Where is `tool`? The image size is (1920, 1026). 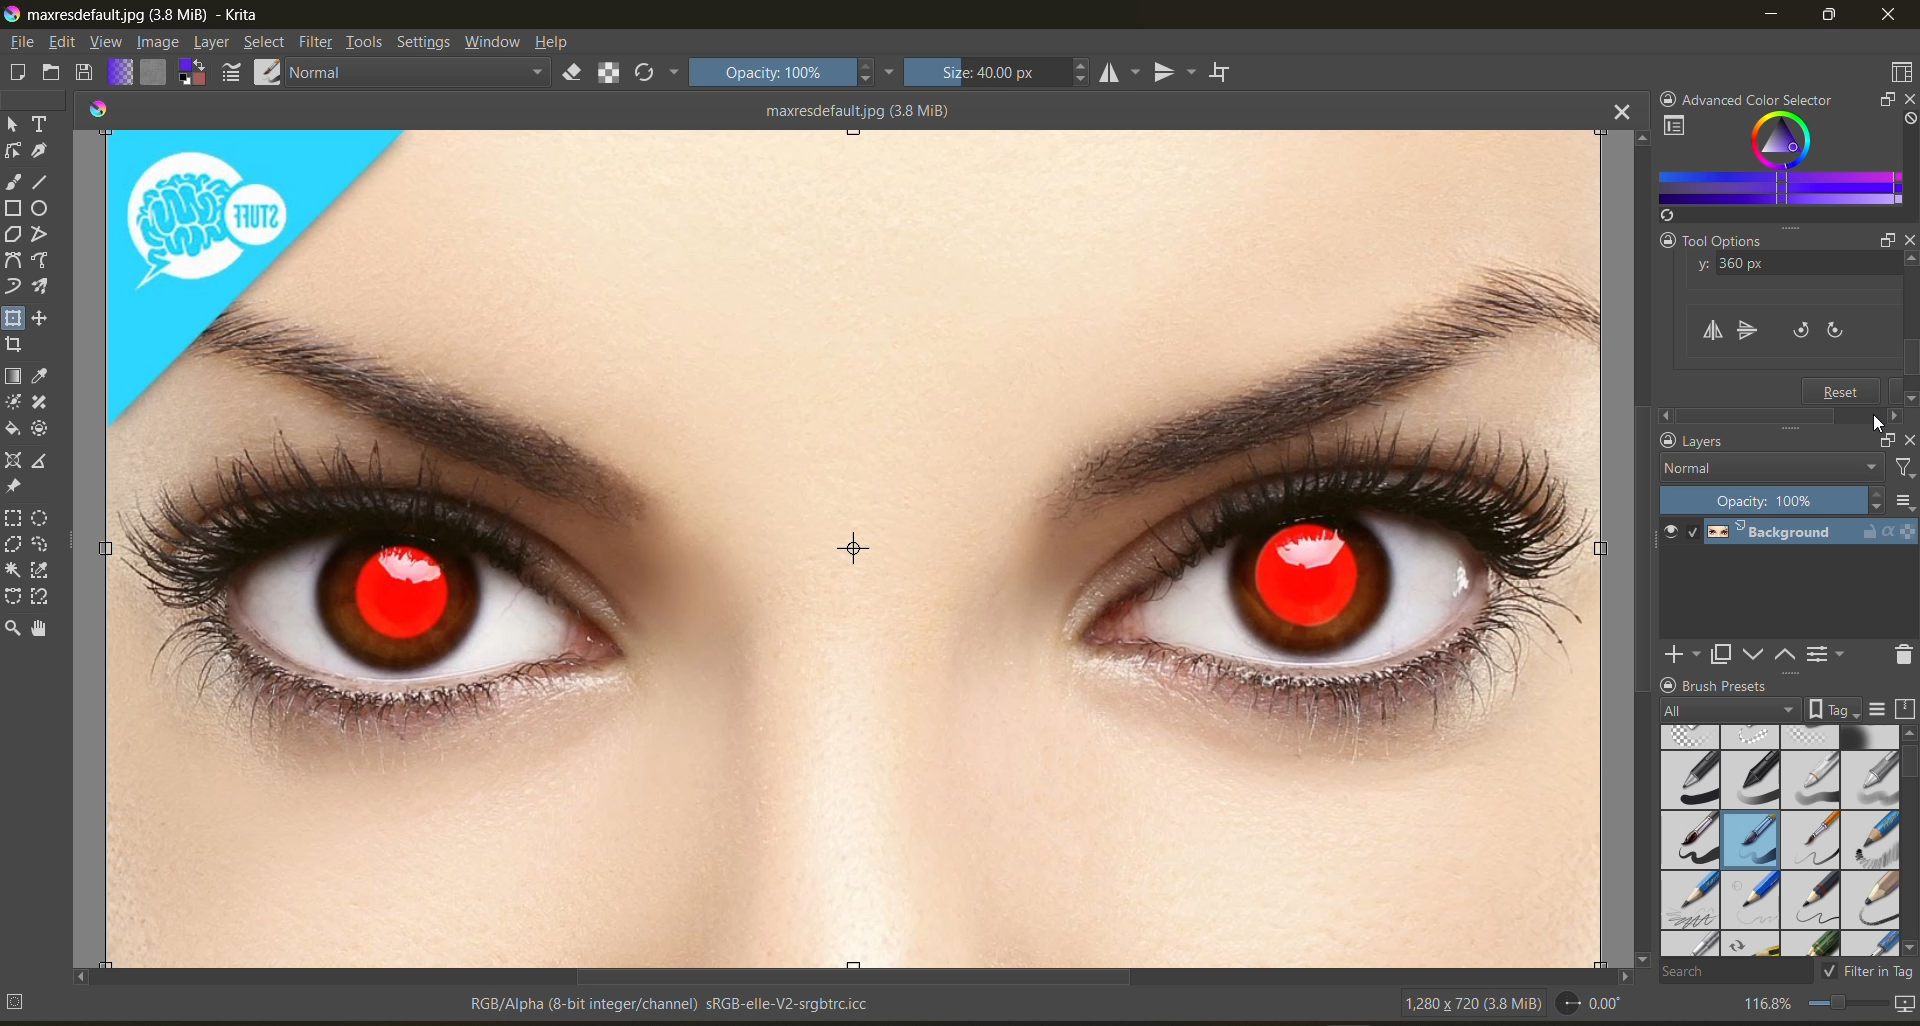
tool is located at coordinates (42, 571).